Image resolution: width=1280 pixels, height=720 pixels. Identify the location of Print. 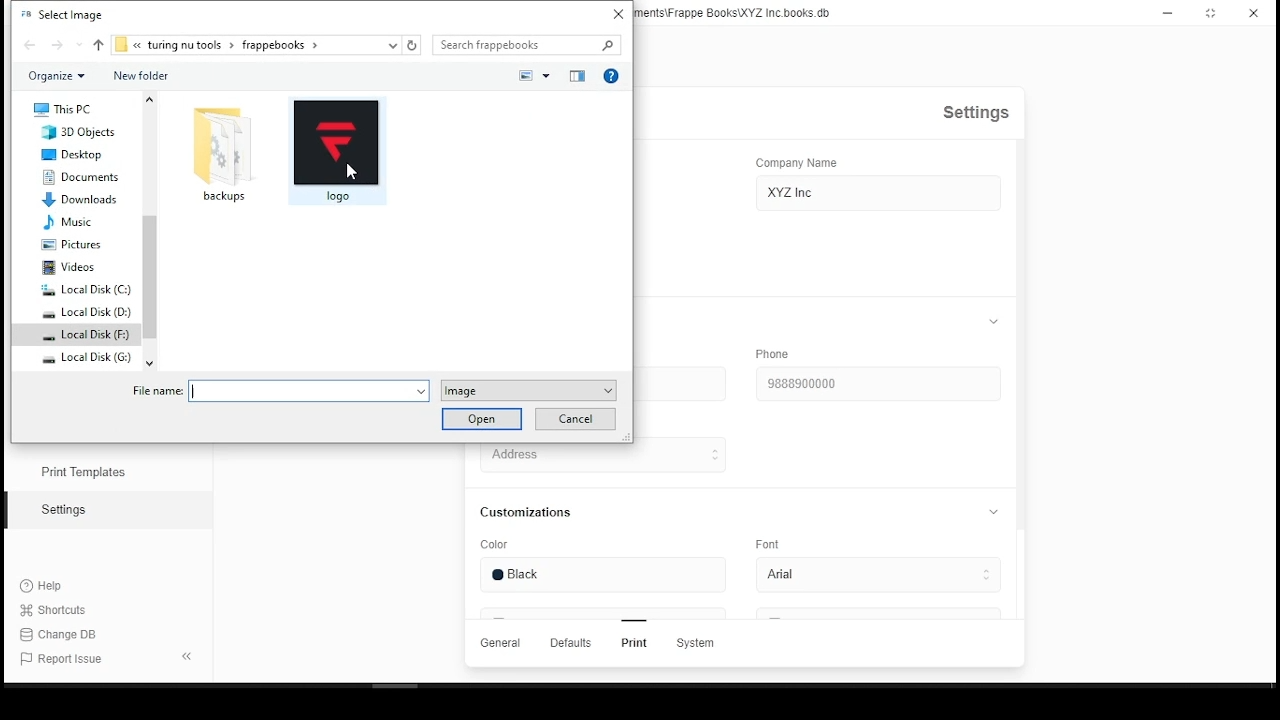
(634, 644).